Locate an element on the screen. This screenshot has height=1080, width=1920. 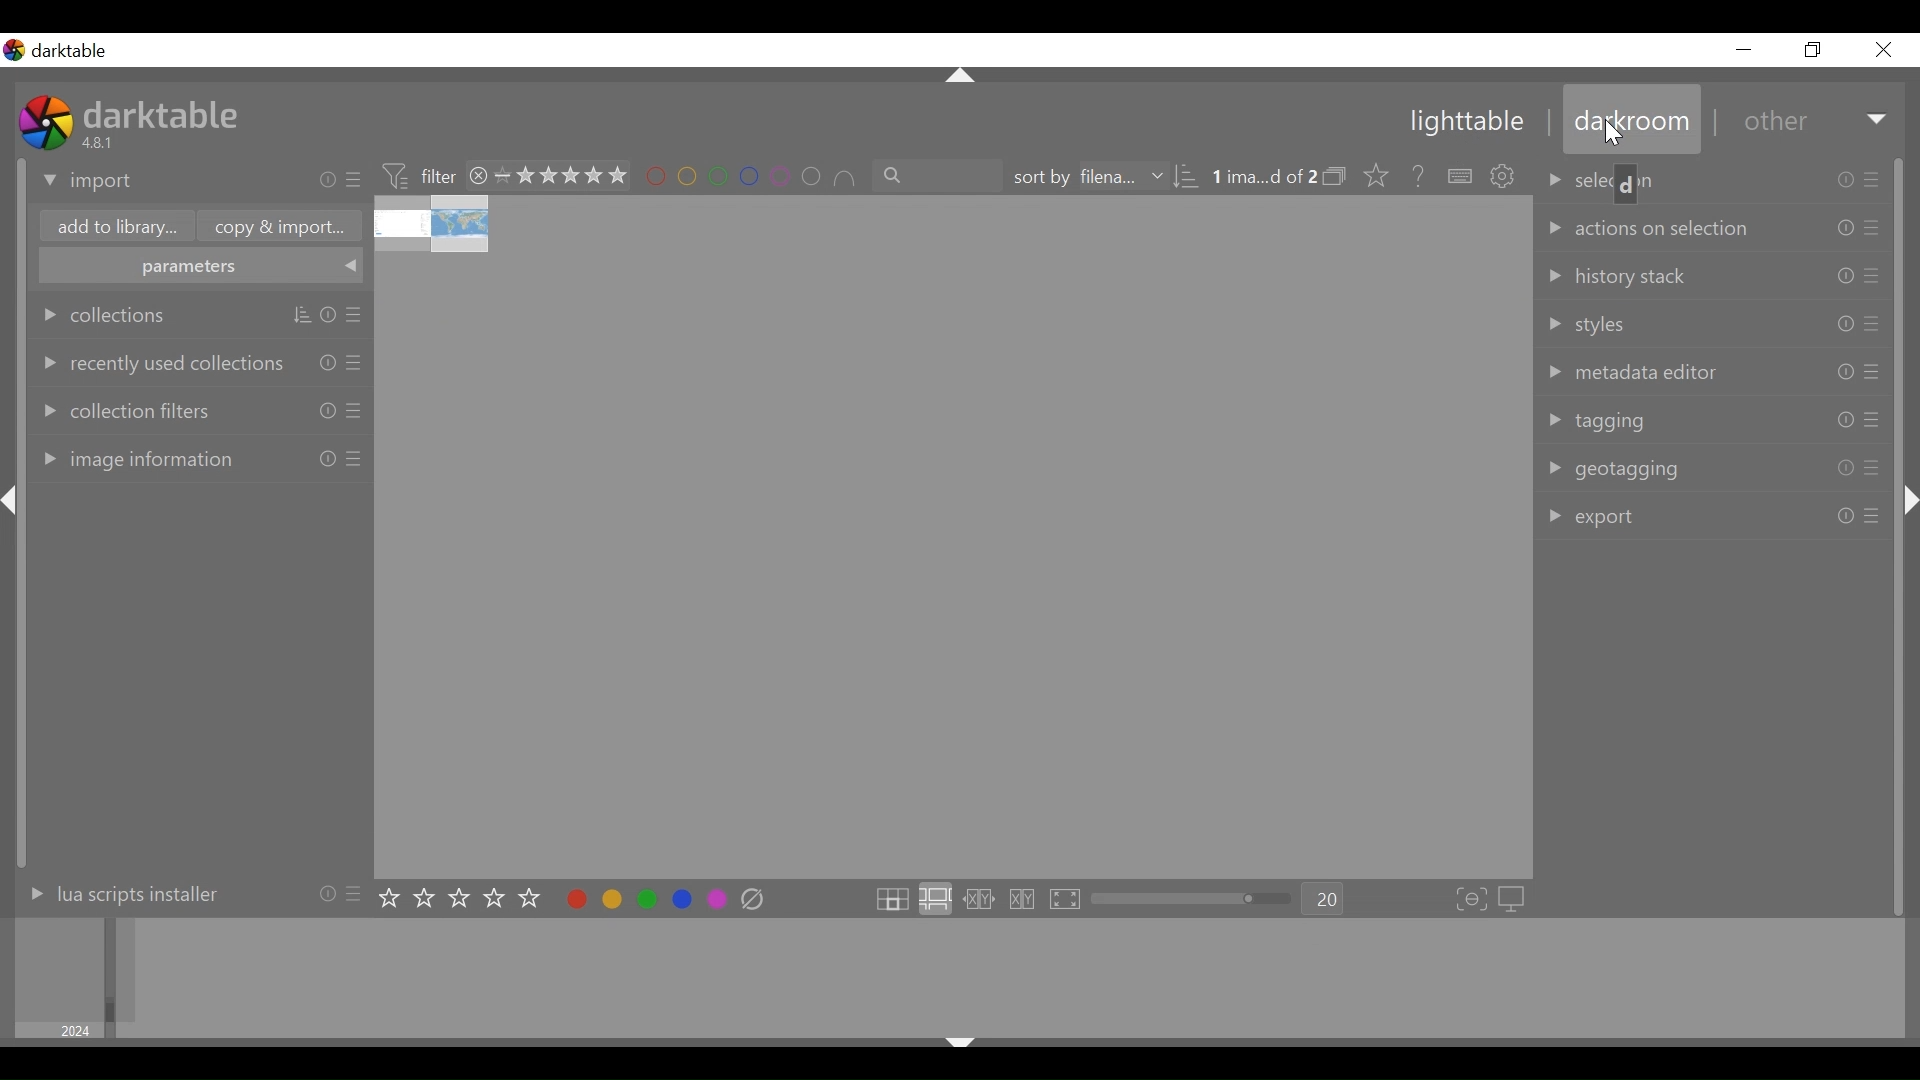
show global preferences is located at coordinates (1505, 177).